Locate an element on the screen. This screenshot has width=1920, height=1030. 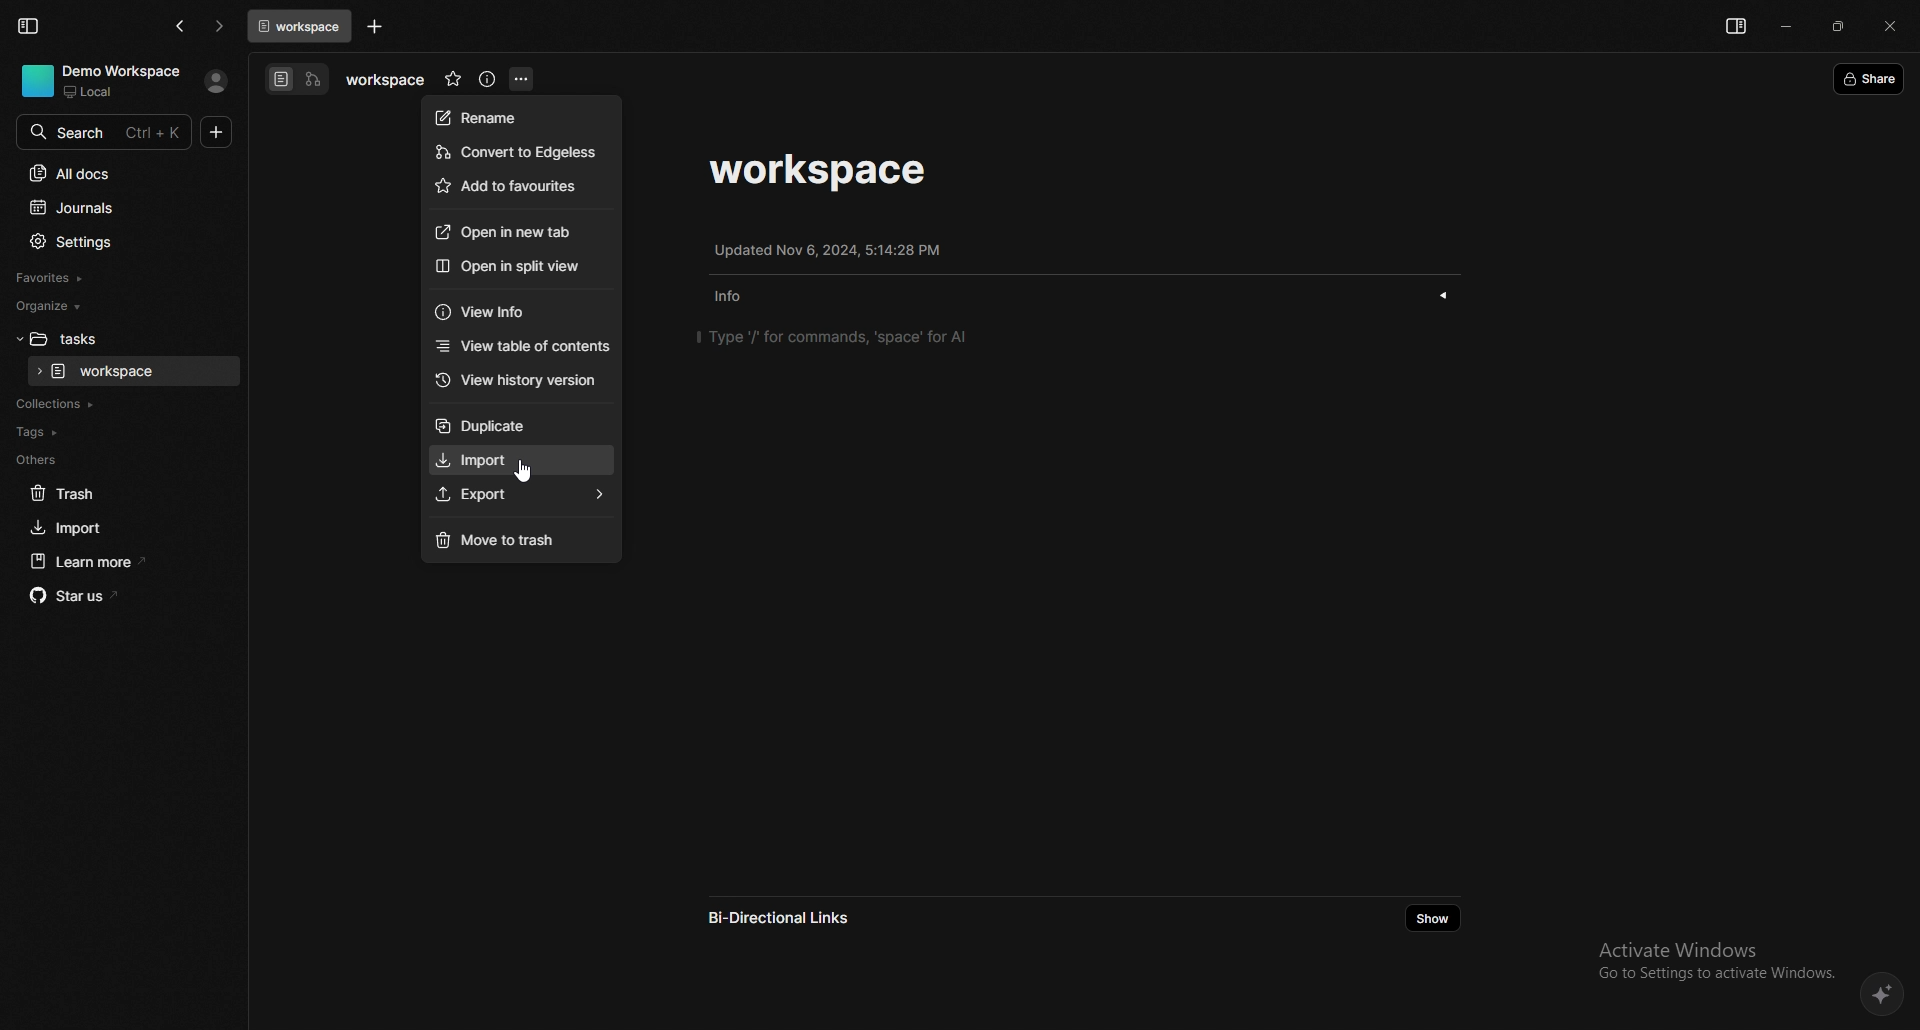
view history version is located at coordinates (525, 380).